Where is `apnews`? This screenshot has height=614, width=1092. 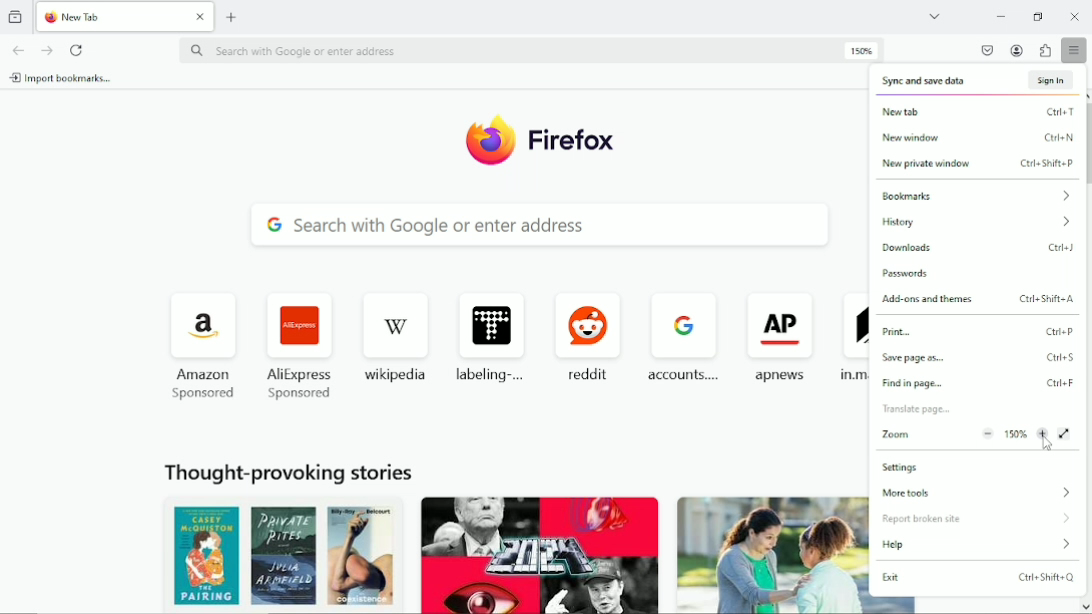
apnews is located at coordinates (781, 334).